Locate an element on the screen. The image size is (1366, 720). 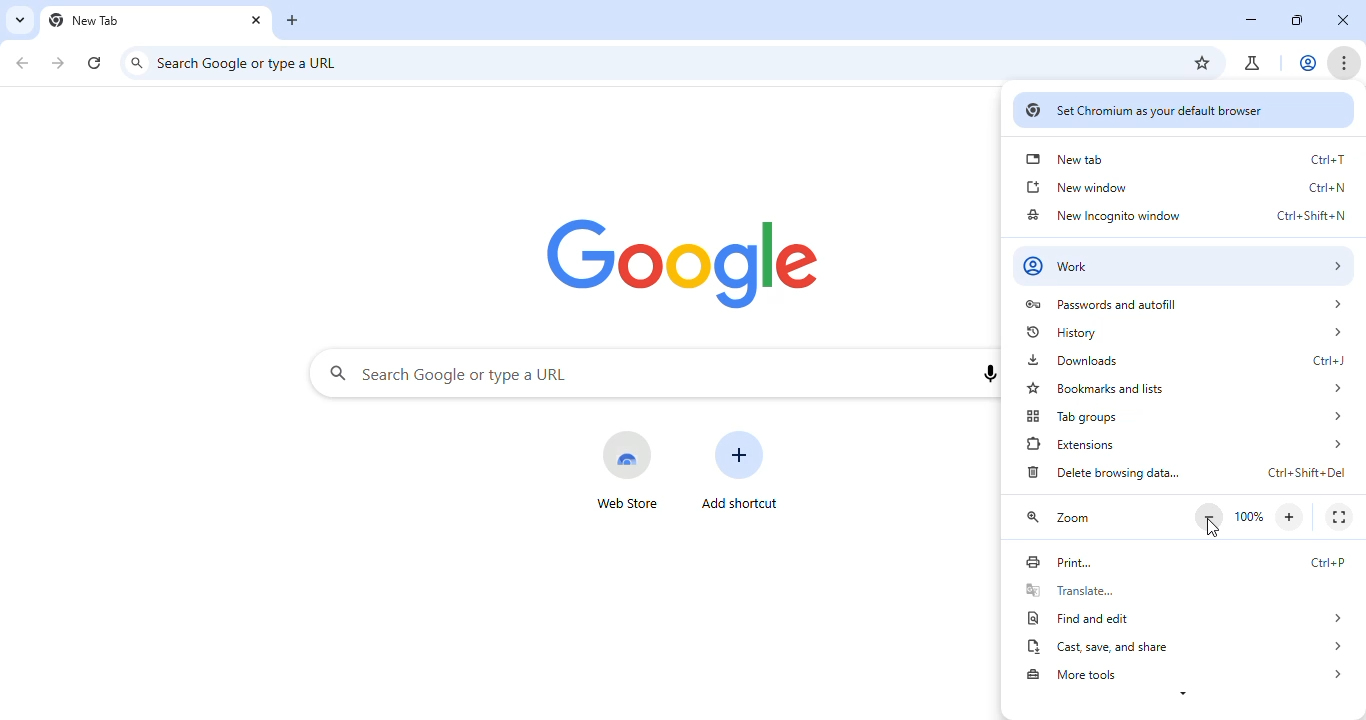
new window is located at coordinates (1184, 187).